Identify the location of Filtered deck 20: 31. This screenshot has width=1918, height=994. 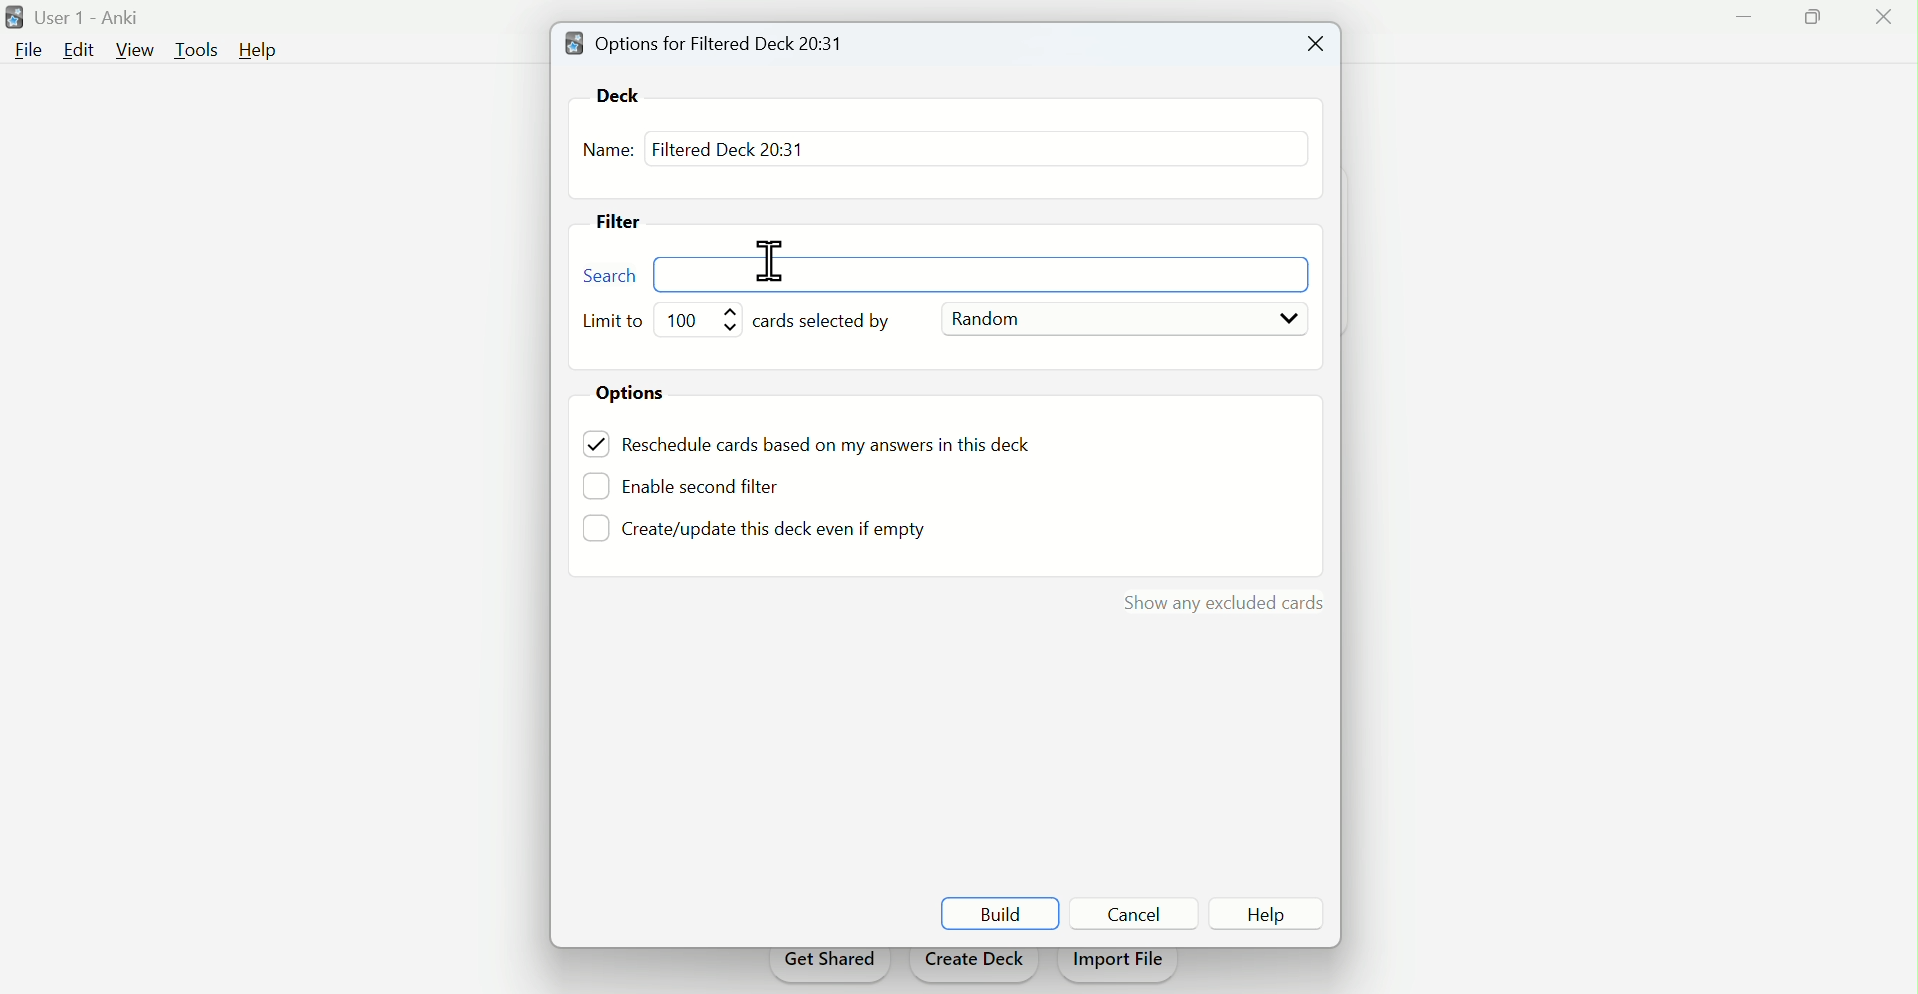
(727, 148).